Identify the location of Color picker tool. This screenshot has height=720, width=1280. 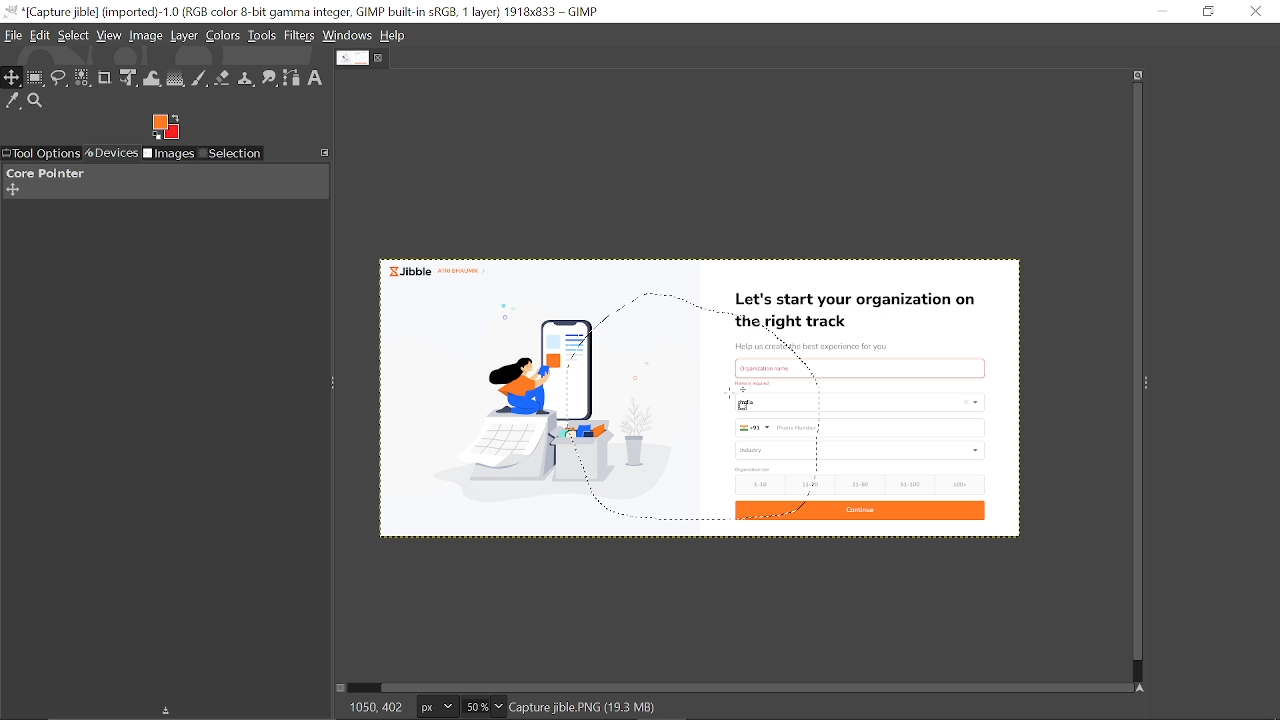
(13, 102).